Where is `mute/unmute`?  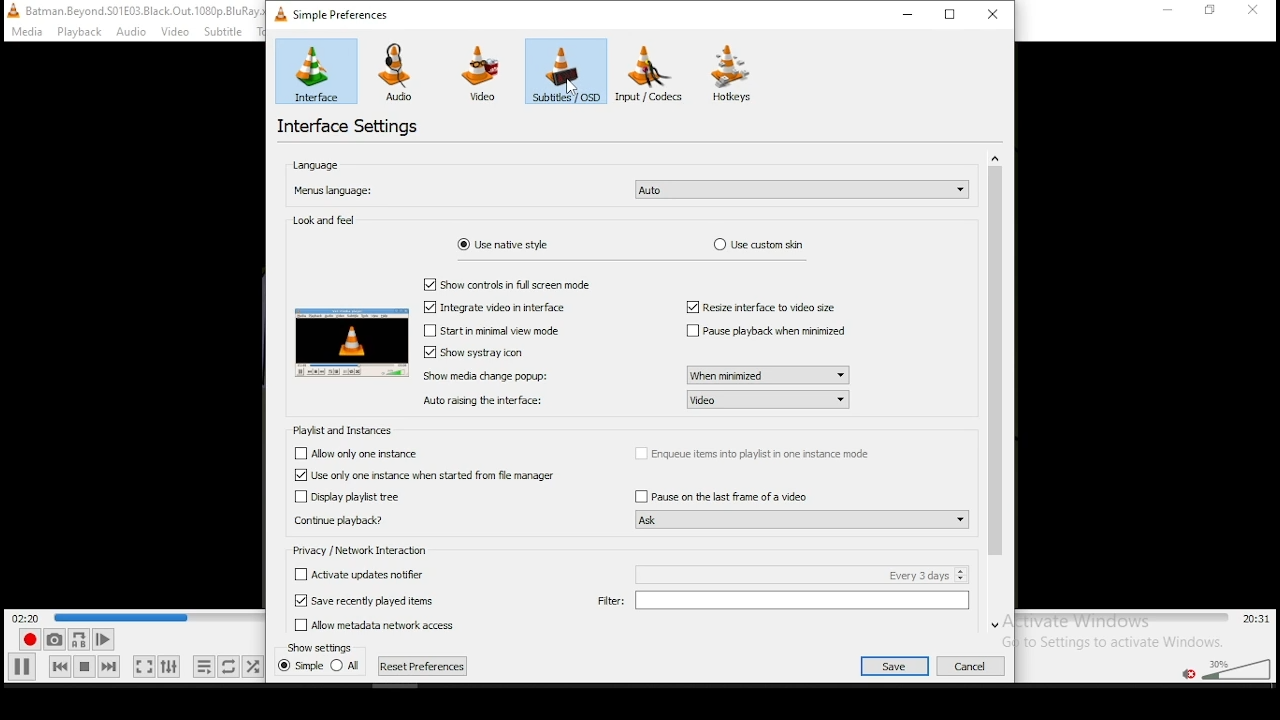
mute/unmute is located at coordinates (1190, 674).